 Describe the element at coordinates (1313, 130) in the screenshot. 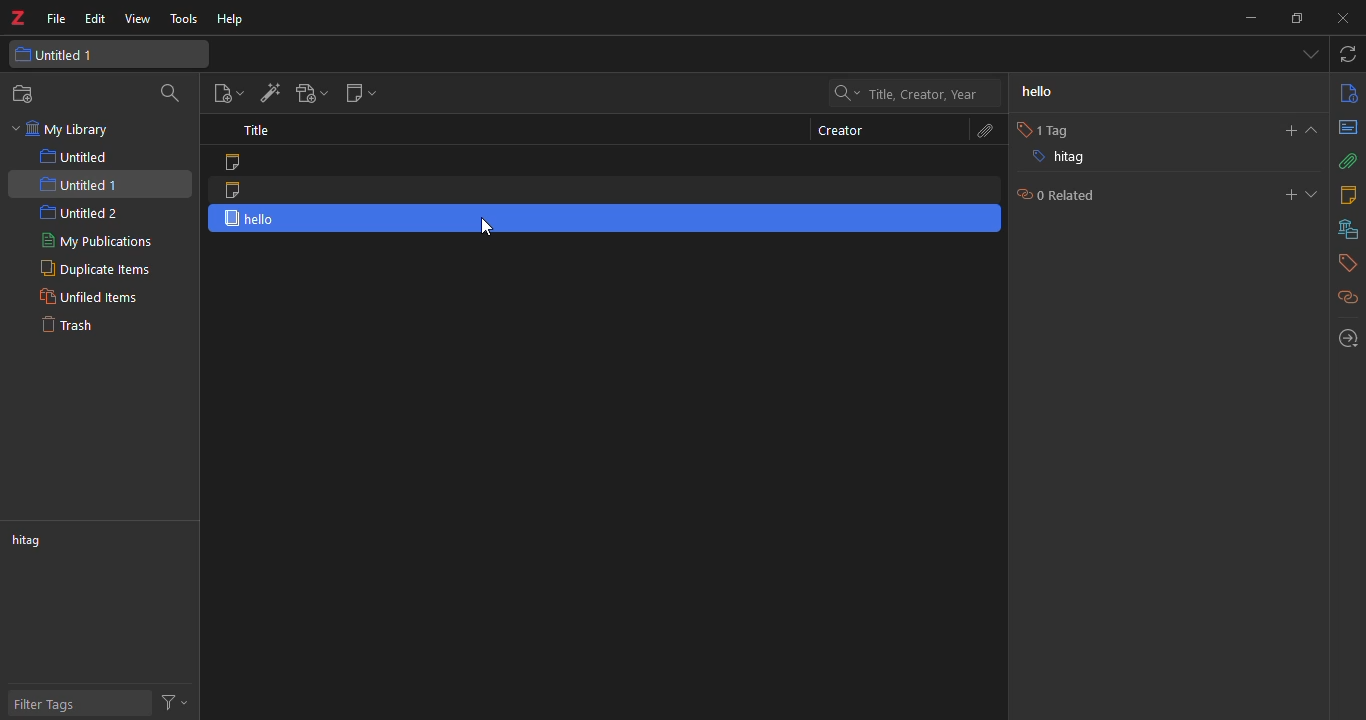

I see `expand` at that location.